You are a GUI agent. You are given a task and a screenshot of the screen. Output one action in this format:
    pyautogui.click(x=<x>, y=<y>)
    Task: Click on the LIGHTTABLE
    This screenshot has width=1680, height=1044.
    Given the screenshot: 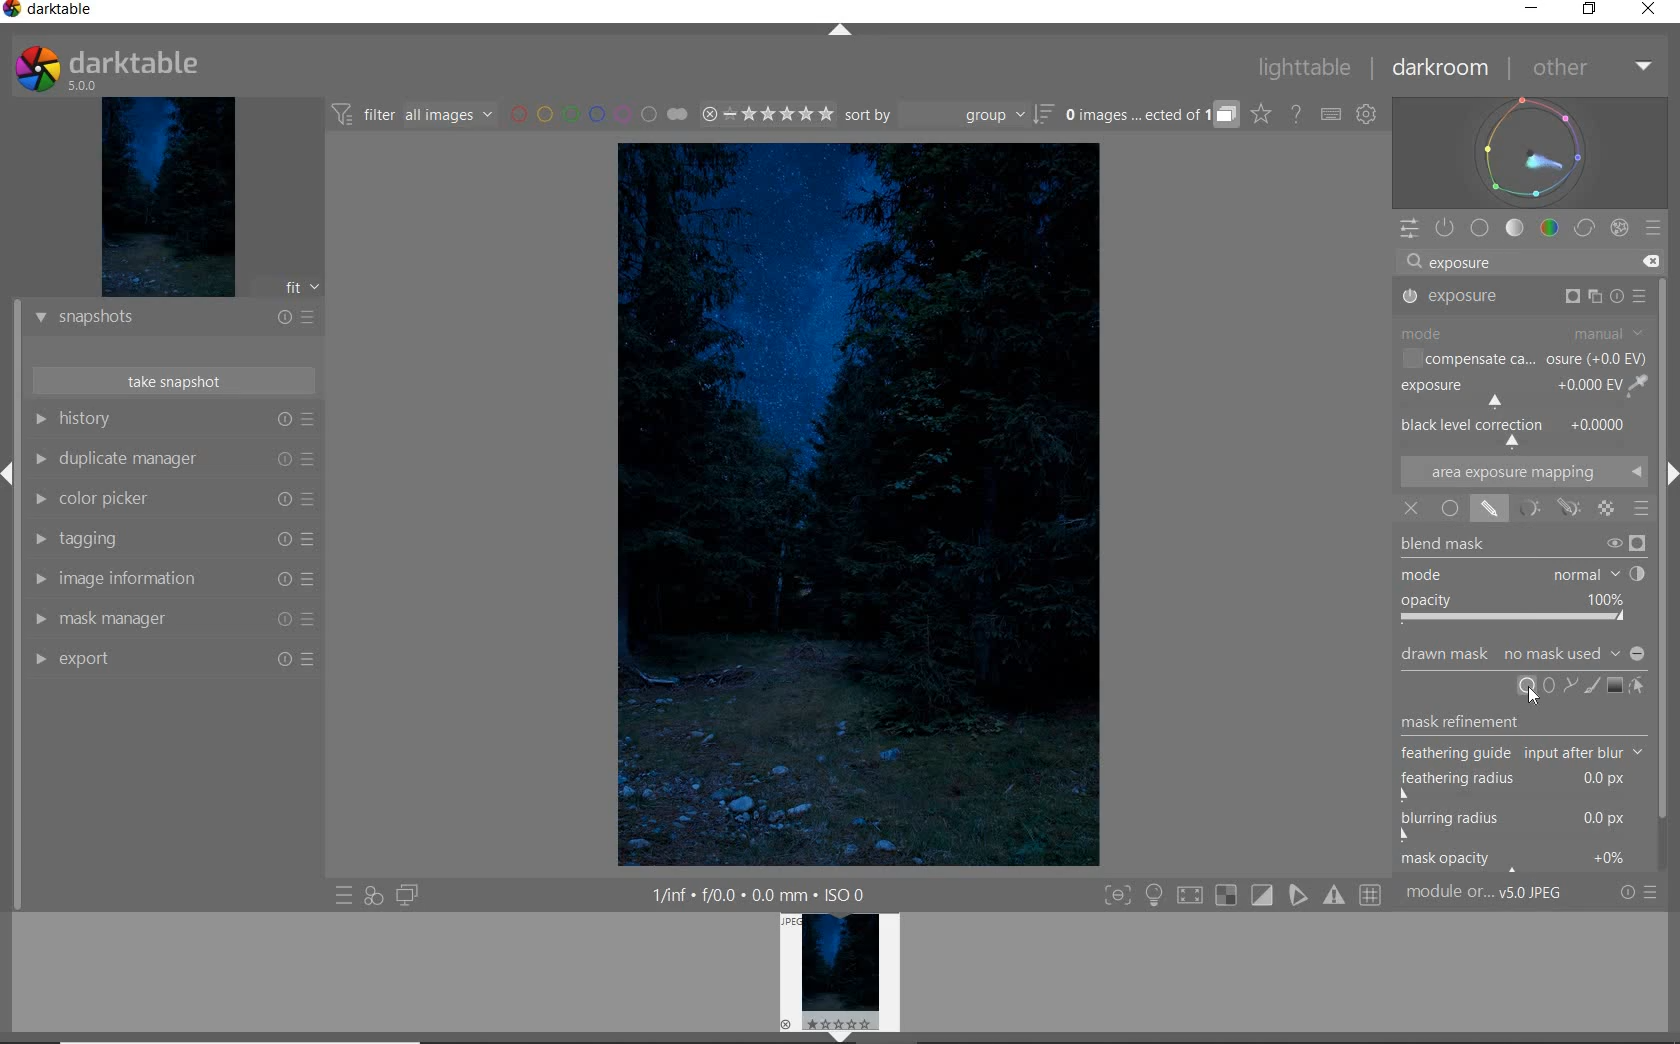 What is the action you would take?
    pyautogui.click(x=1303, y=69)
    